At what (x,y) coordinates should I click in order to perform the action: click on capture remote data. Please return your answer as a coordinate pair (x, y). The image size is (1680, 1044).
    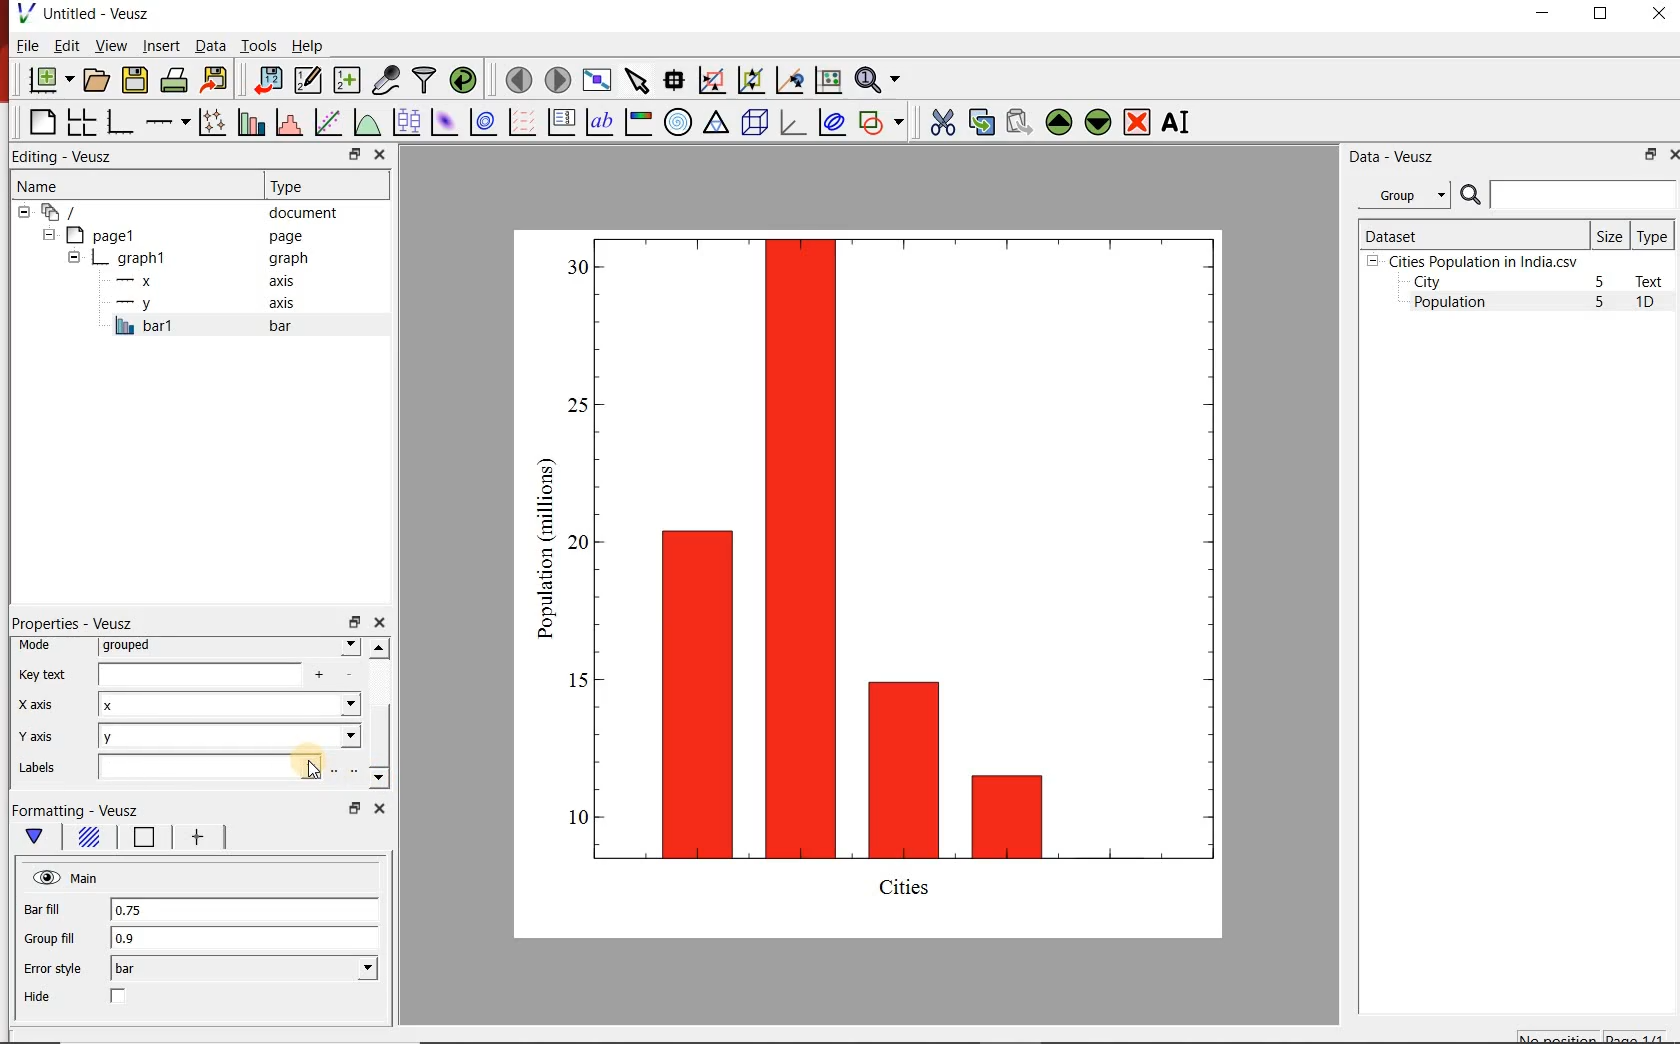
    Looking at the image, I should click on (384, 80).